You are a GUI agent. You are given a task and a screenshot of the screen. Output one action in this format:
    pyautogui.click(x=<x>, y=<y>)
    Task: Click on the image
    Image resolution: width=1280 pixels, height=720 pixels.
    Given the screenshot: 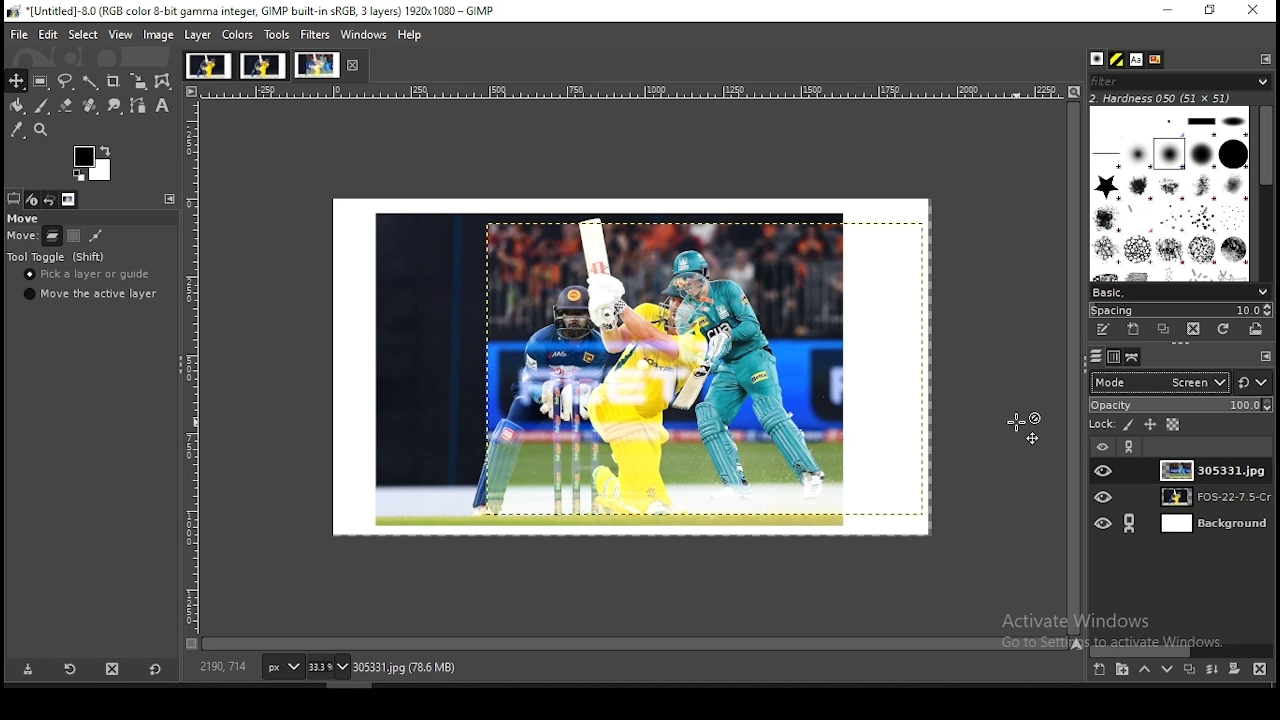 What is the action you would take?
    pyautogui.click(x=159, y=35)
    